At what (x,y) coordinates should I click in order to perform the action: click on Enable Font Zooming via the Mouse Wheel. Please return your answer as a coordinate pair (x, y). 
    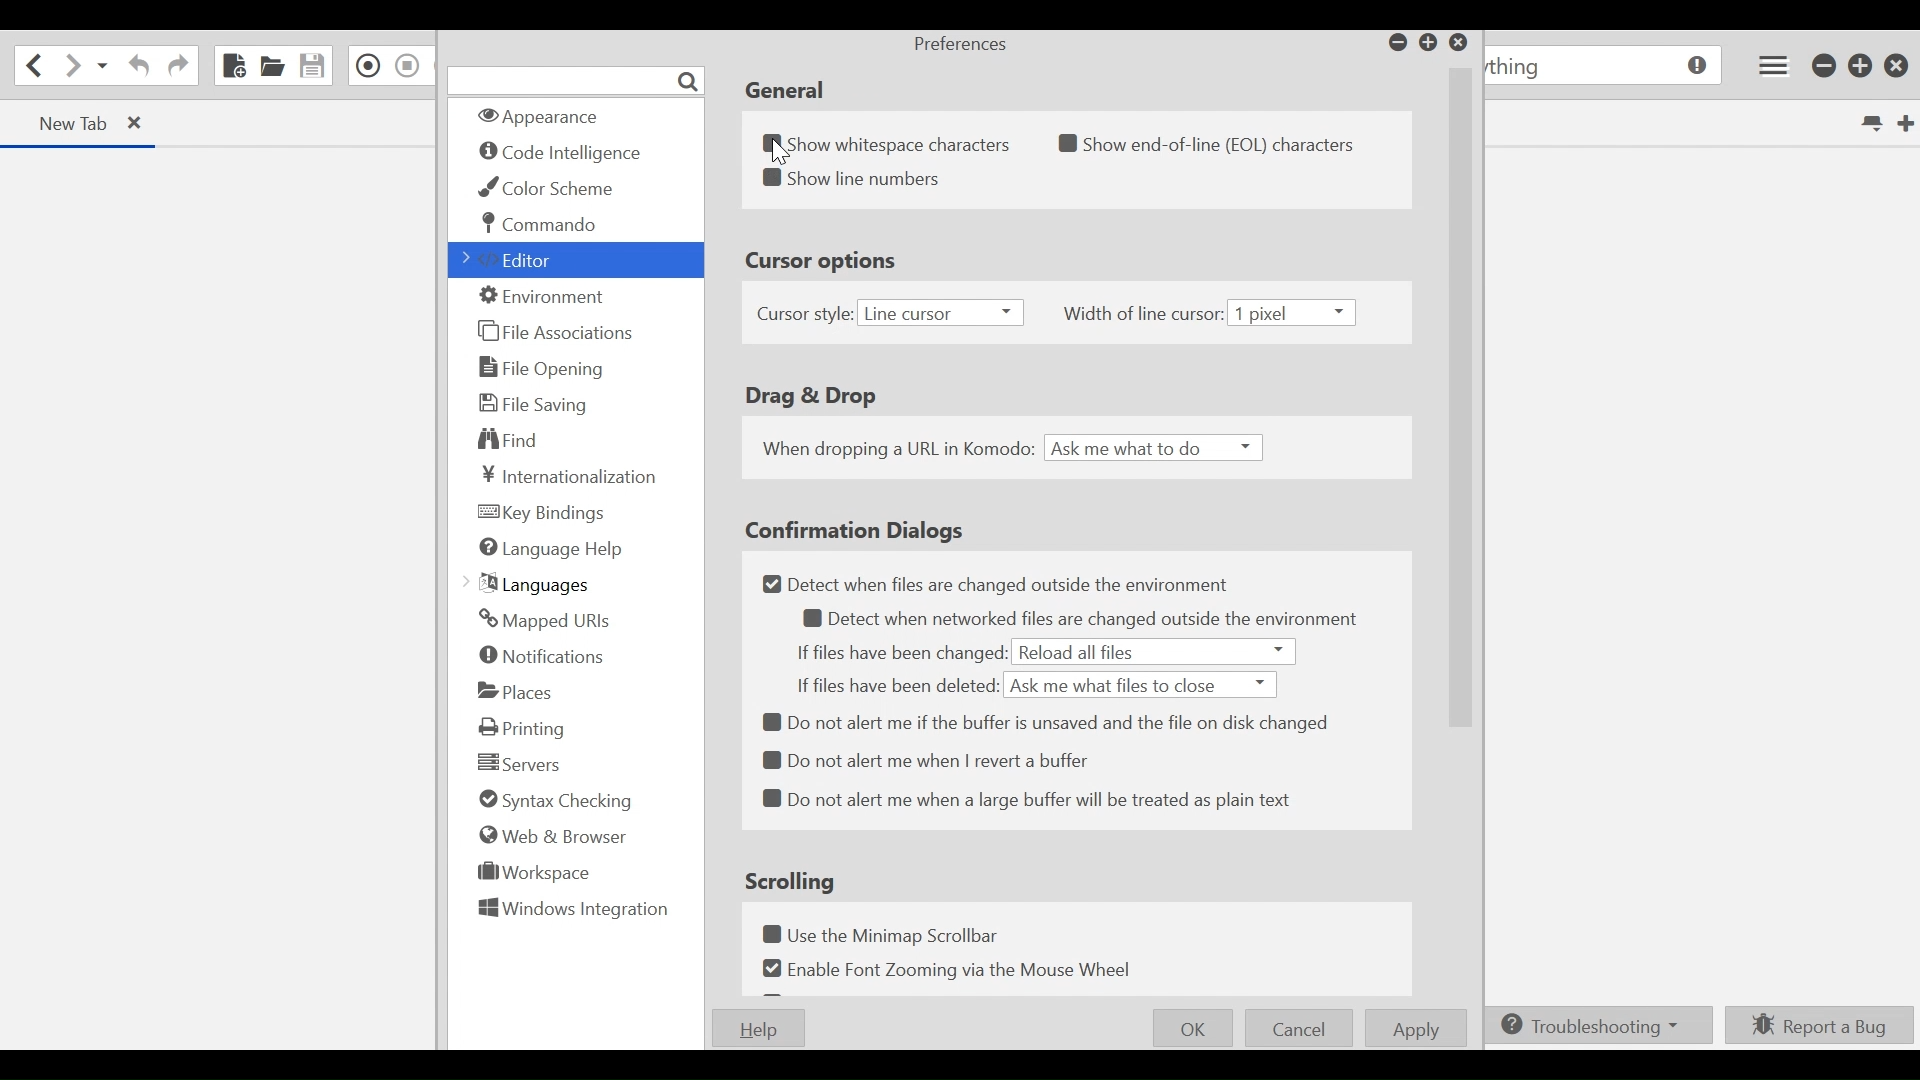
    Looking at the image, I should click on (952, 970).